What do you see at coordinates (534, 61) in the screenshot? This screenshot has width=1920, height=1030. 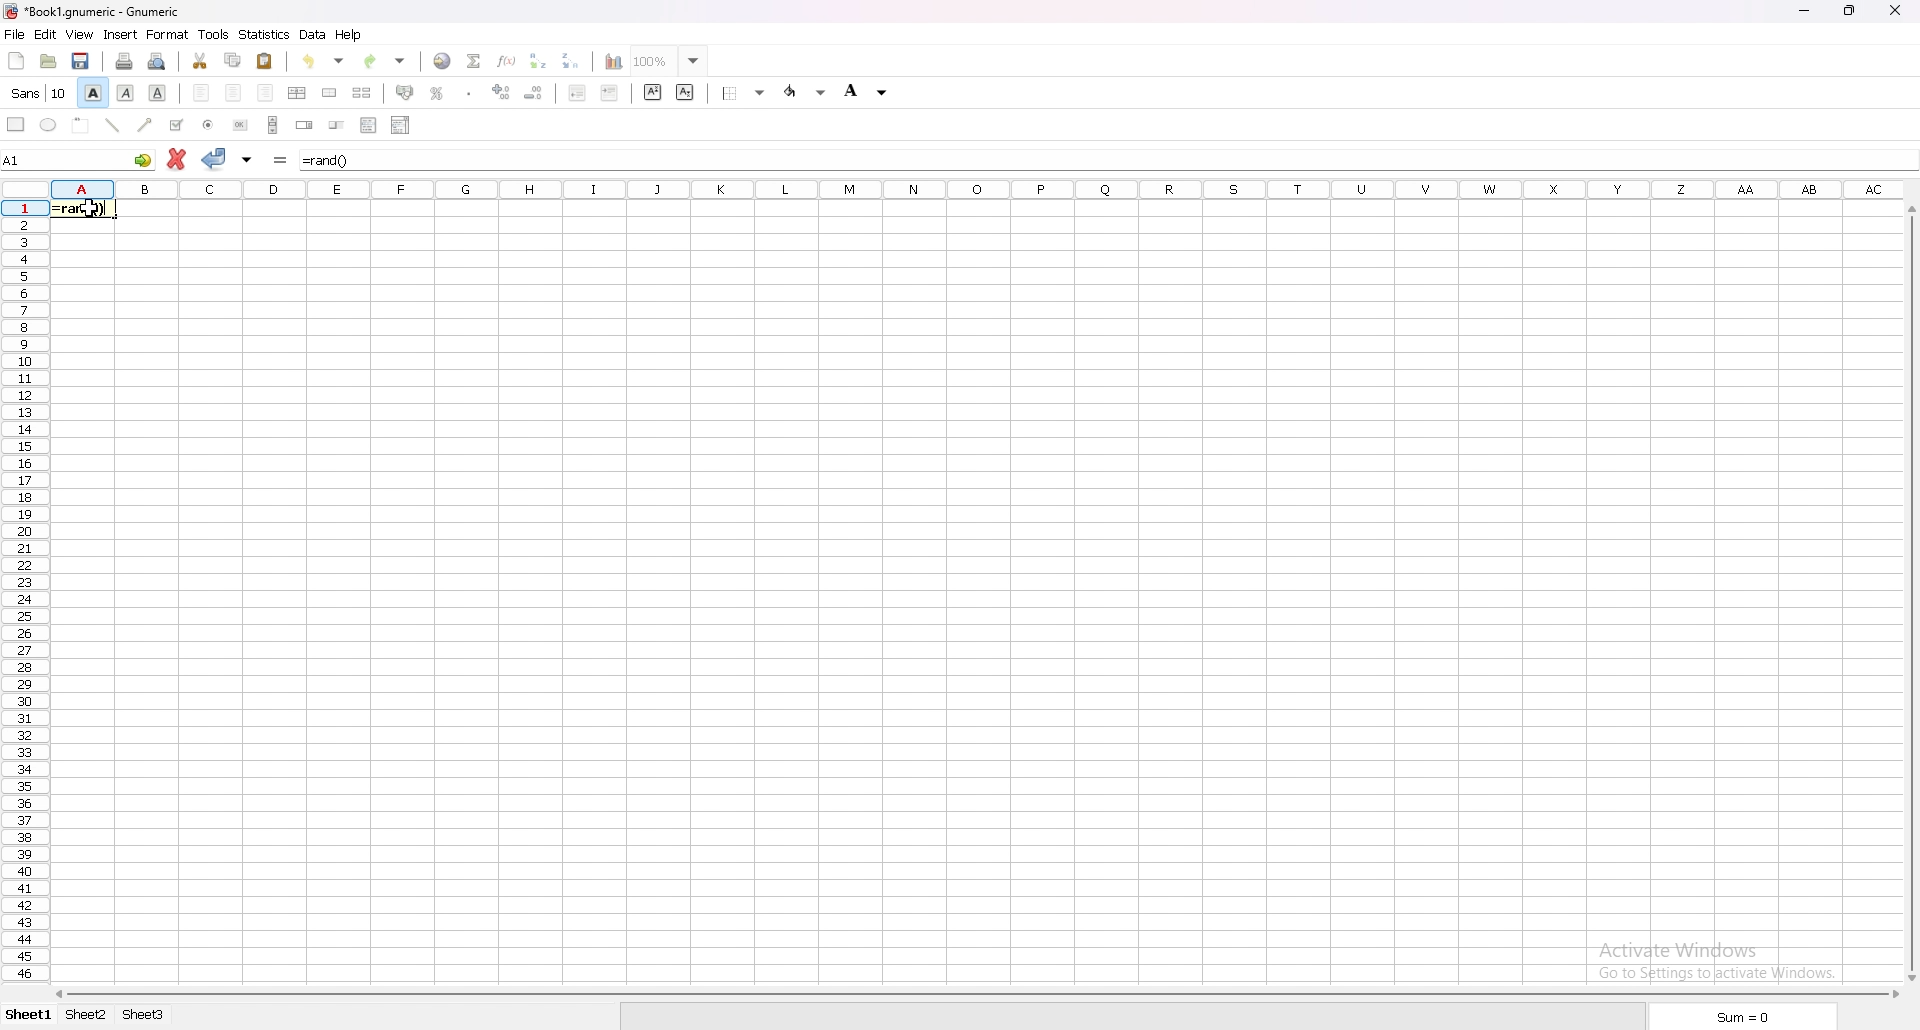 I see `sort ascending` at bounding box center [534, 61].